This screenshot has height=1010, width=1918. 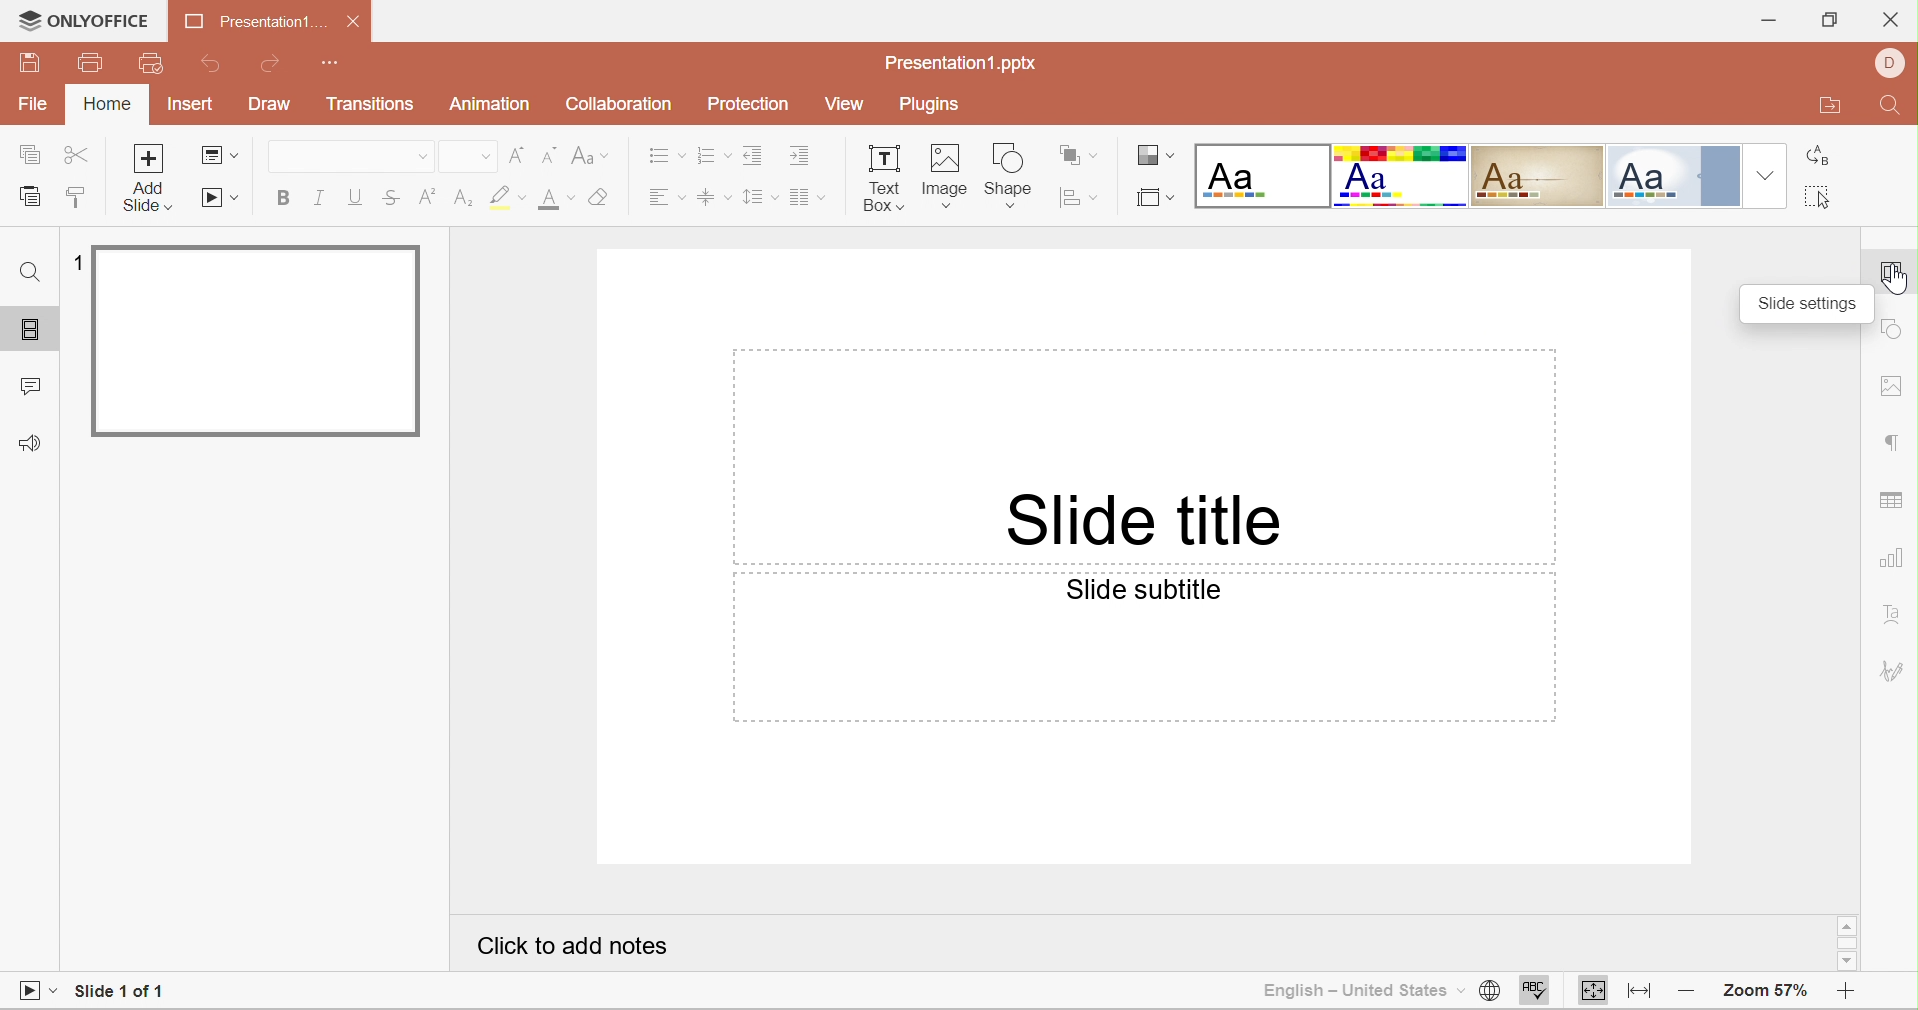 I want to click on Close, so click(x=355, y=22).